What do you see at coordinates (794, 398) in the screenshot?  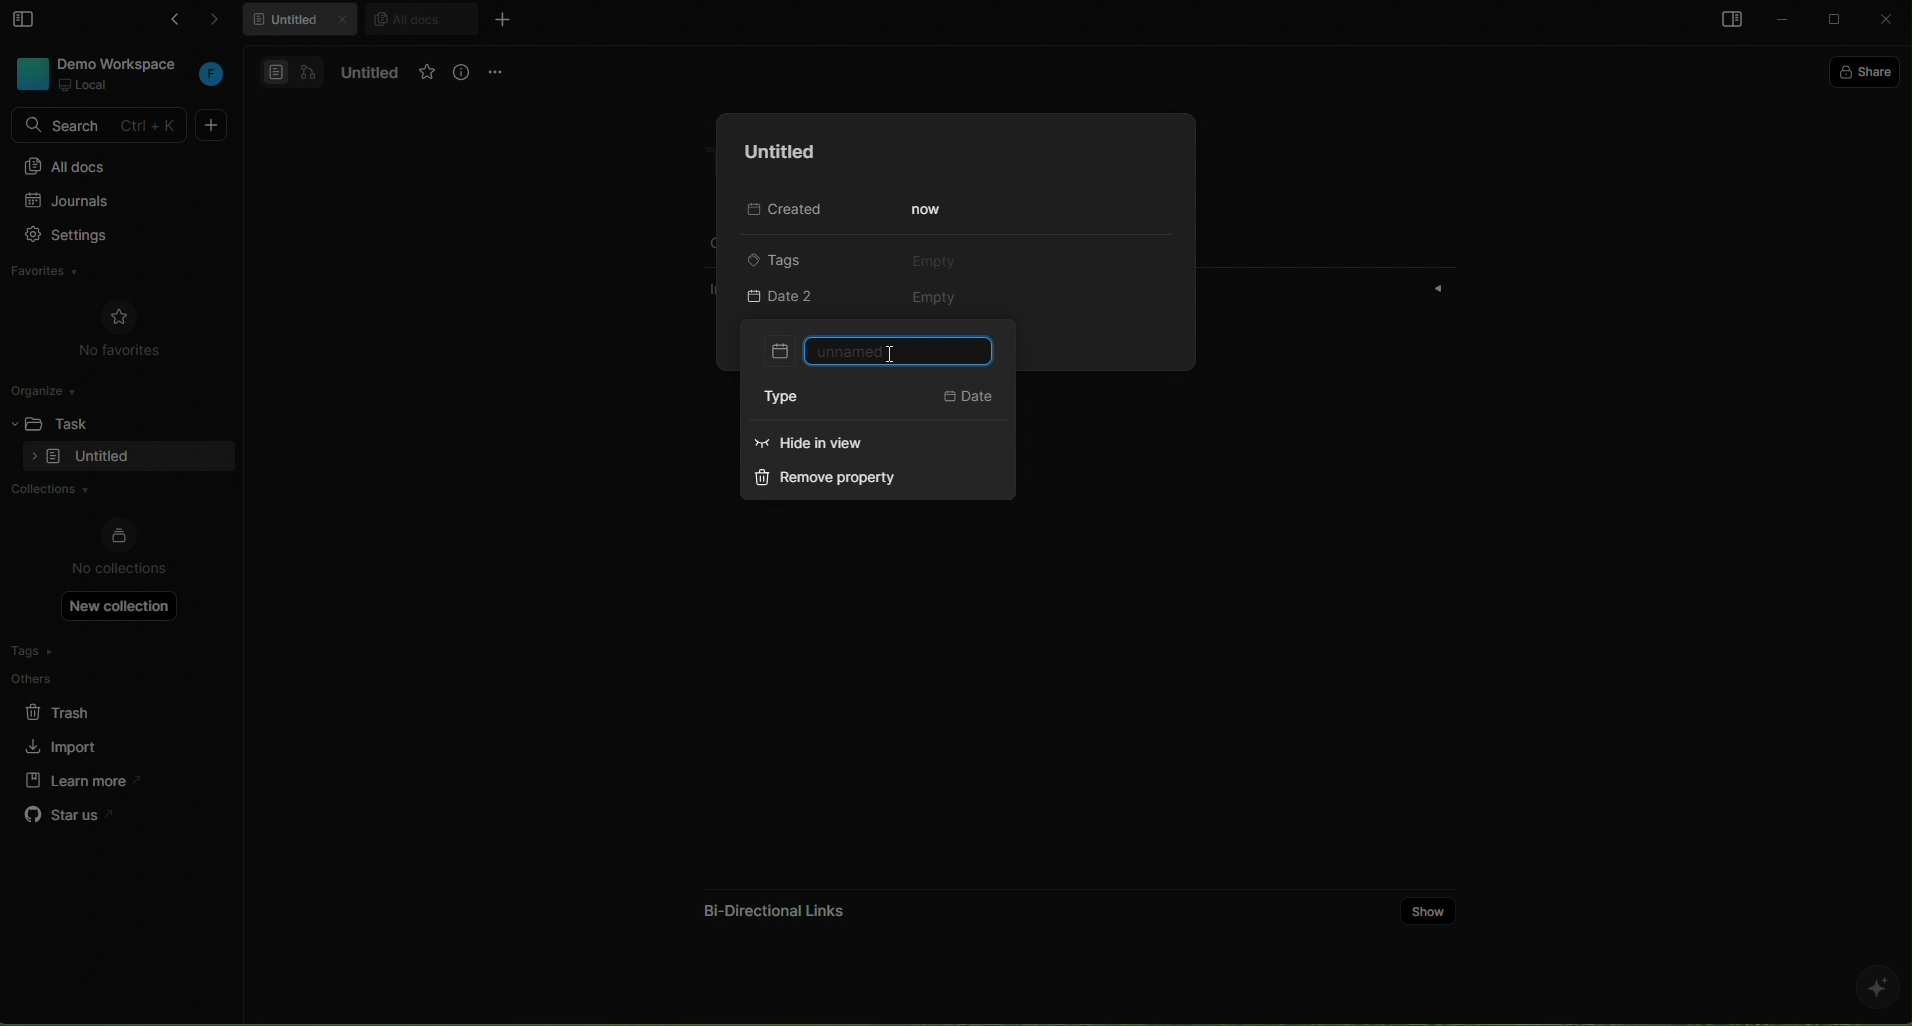 I see `type` at bounding box center [794, 398].